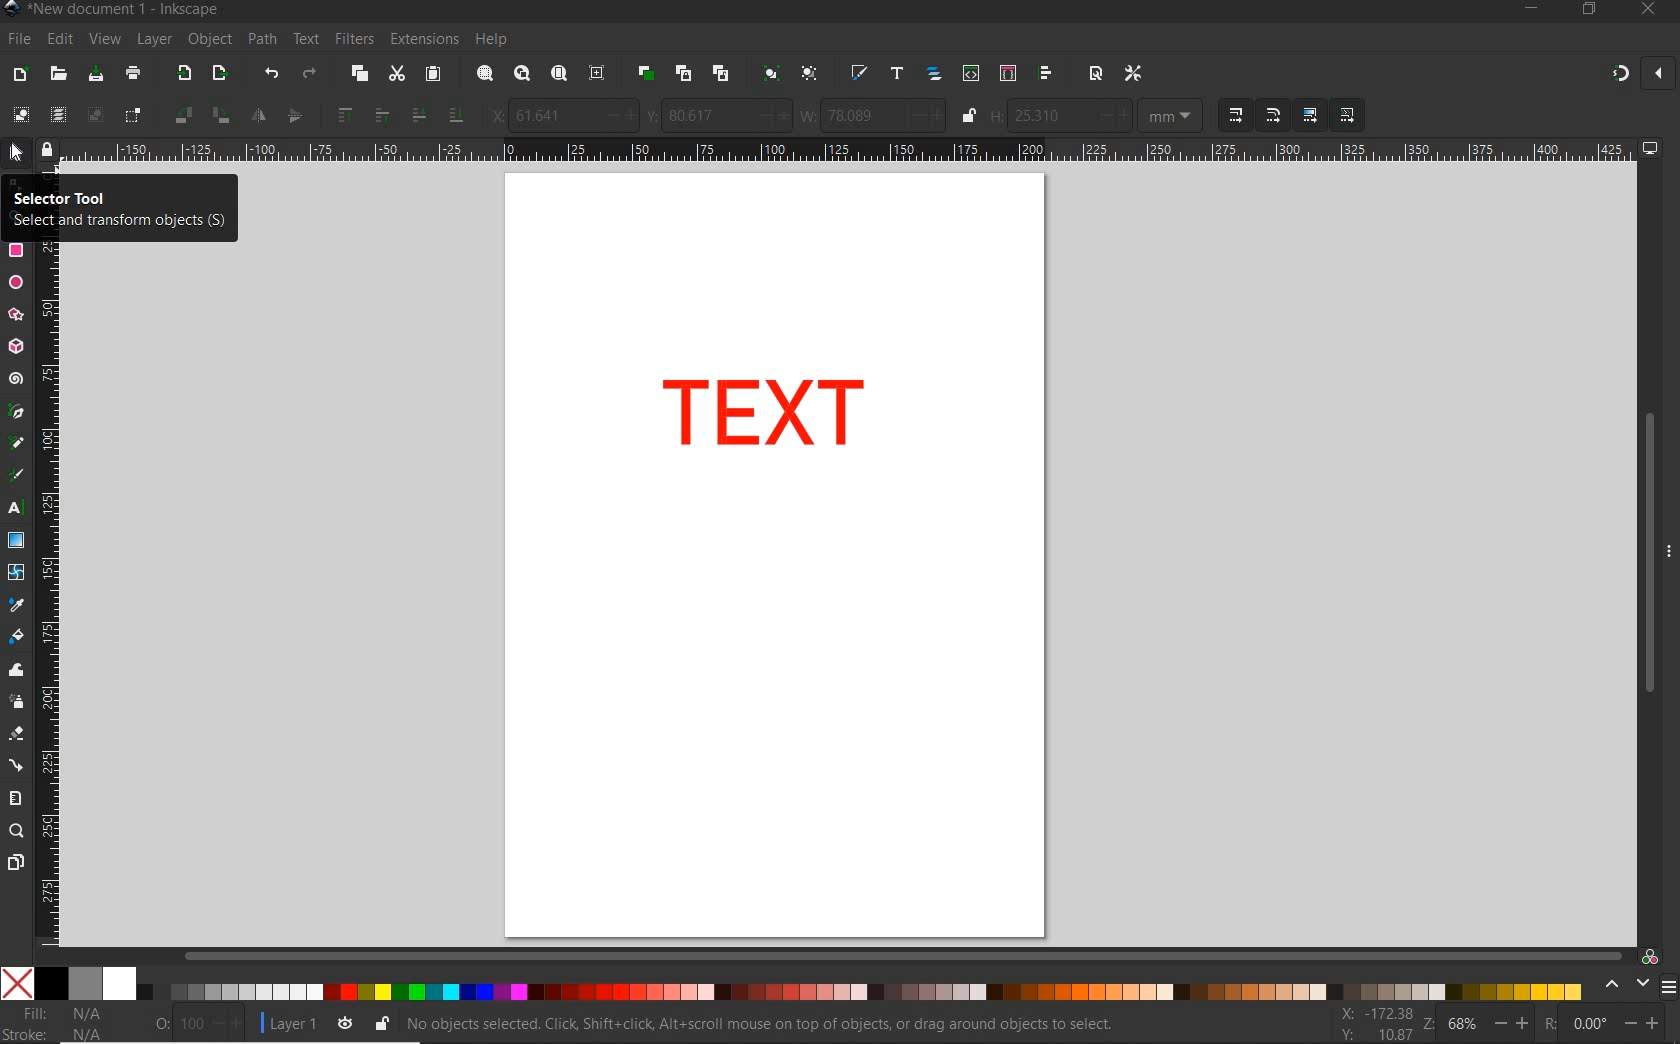 This screenshot has width=1680, height=1044. What do you see at coordinates (16, 798) in the screenshot?
I see `measure tool` at bounding box center [16, 798].